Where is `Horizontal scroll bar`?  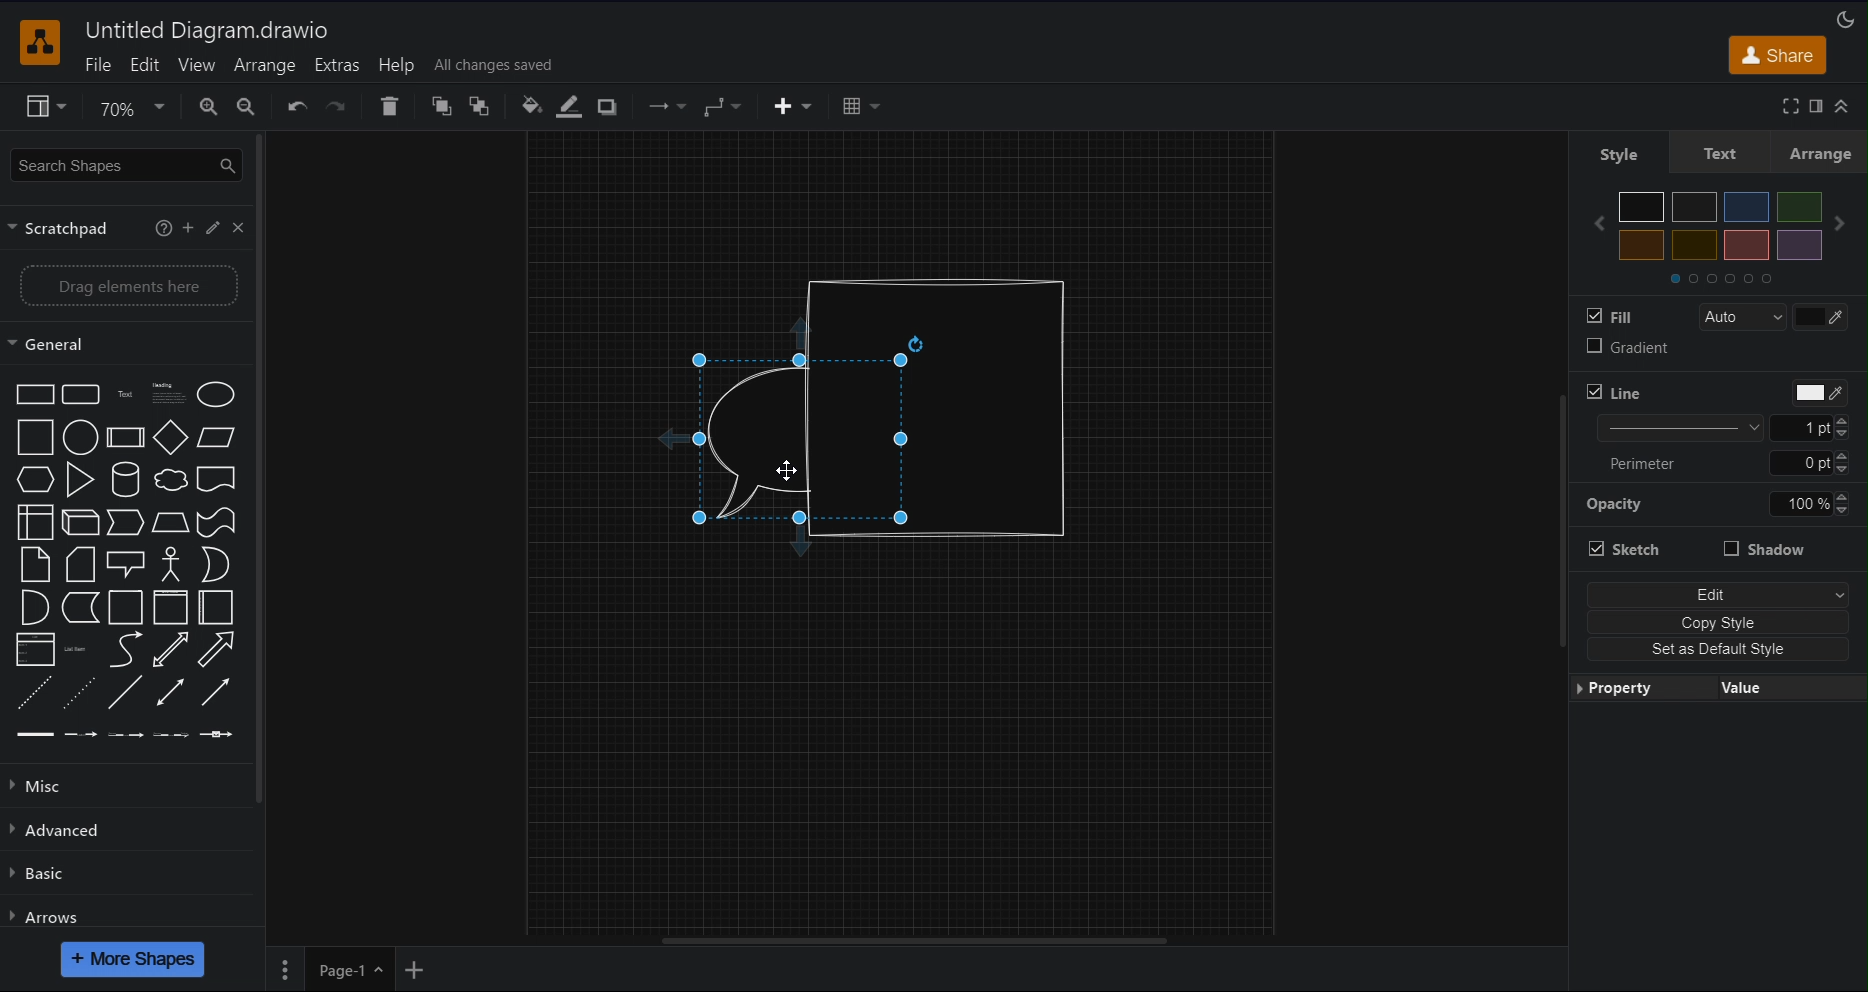
Horizontal scroll bar is located at coordinates (915, 941).